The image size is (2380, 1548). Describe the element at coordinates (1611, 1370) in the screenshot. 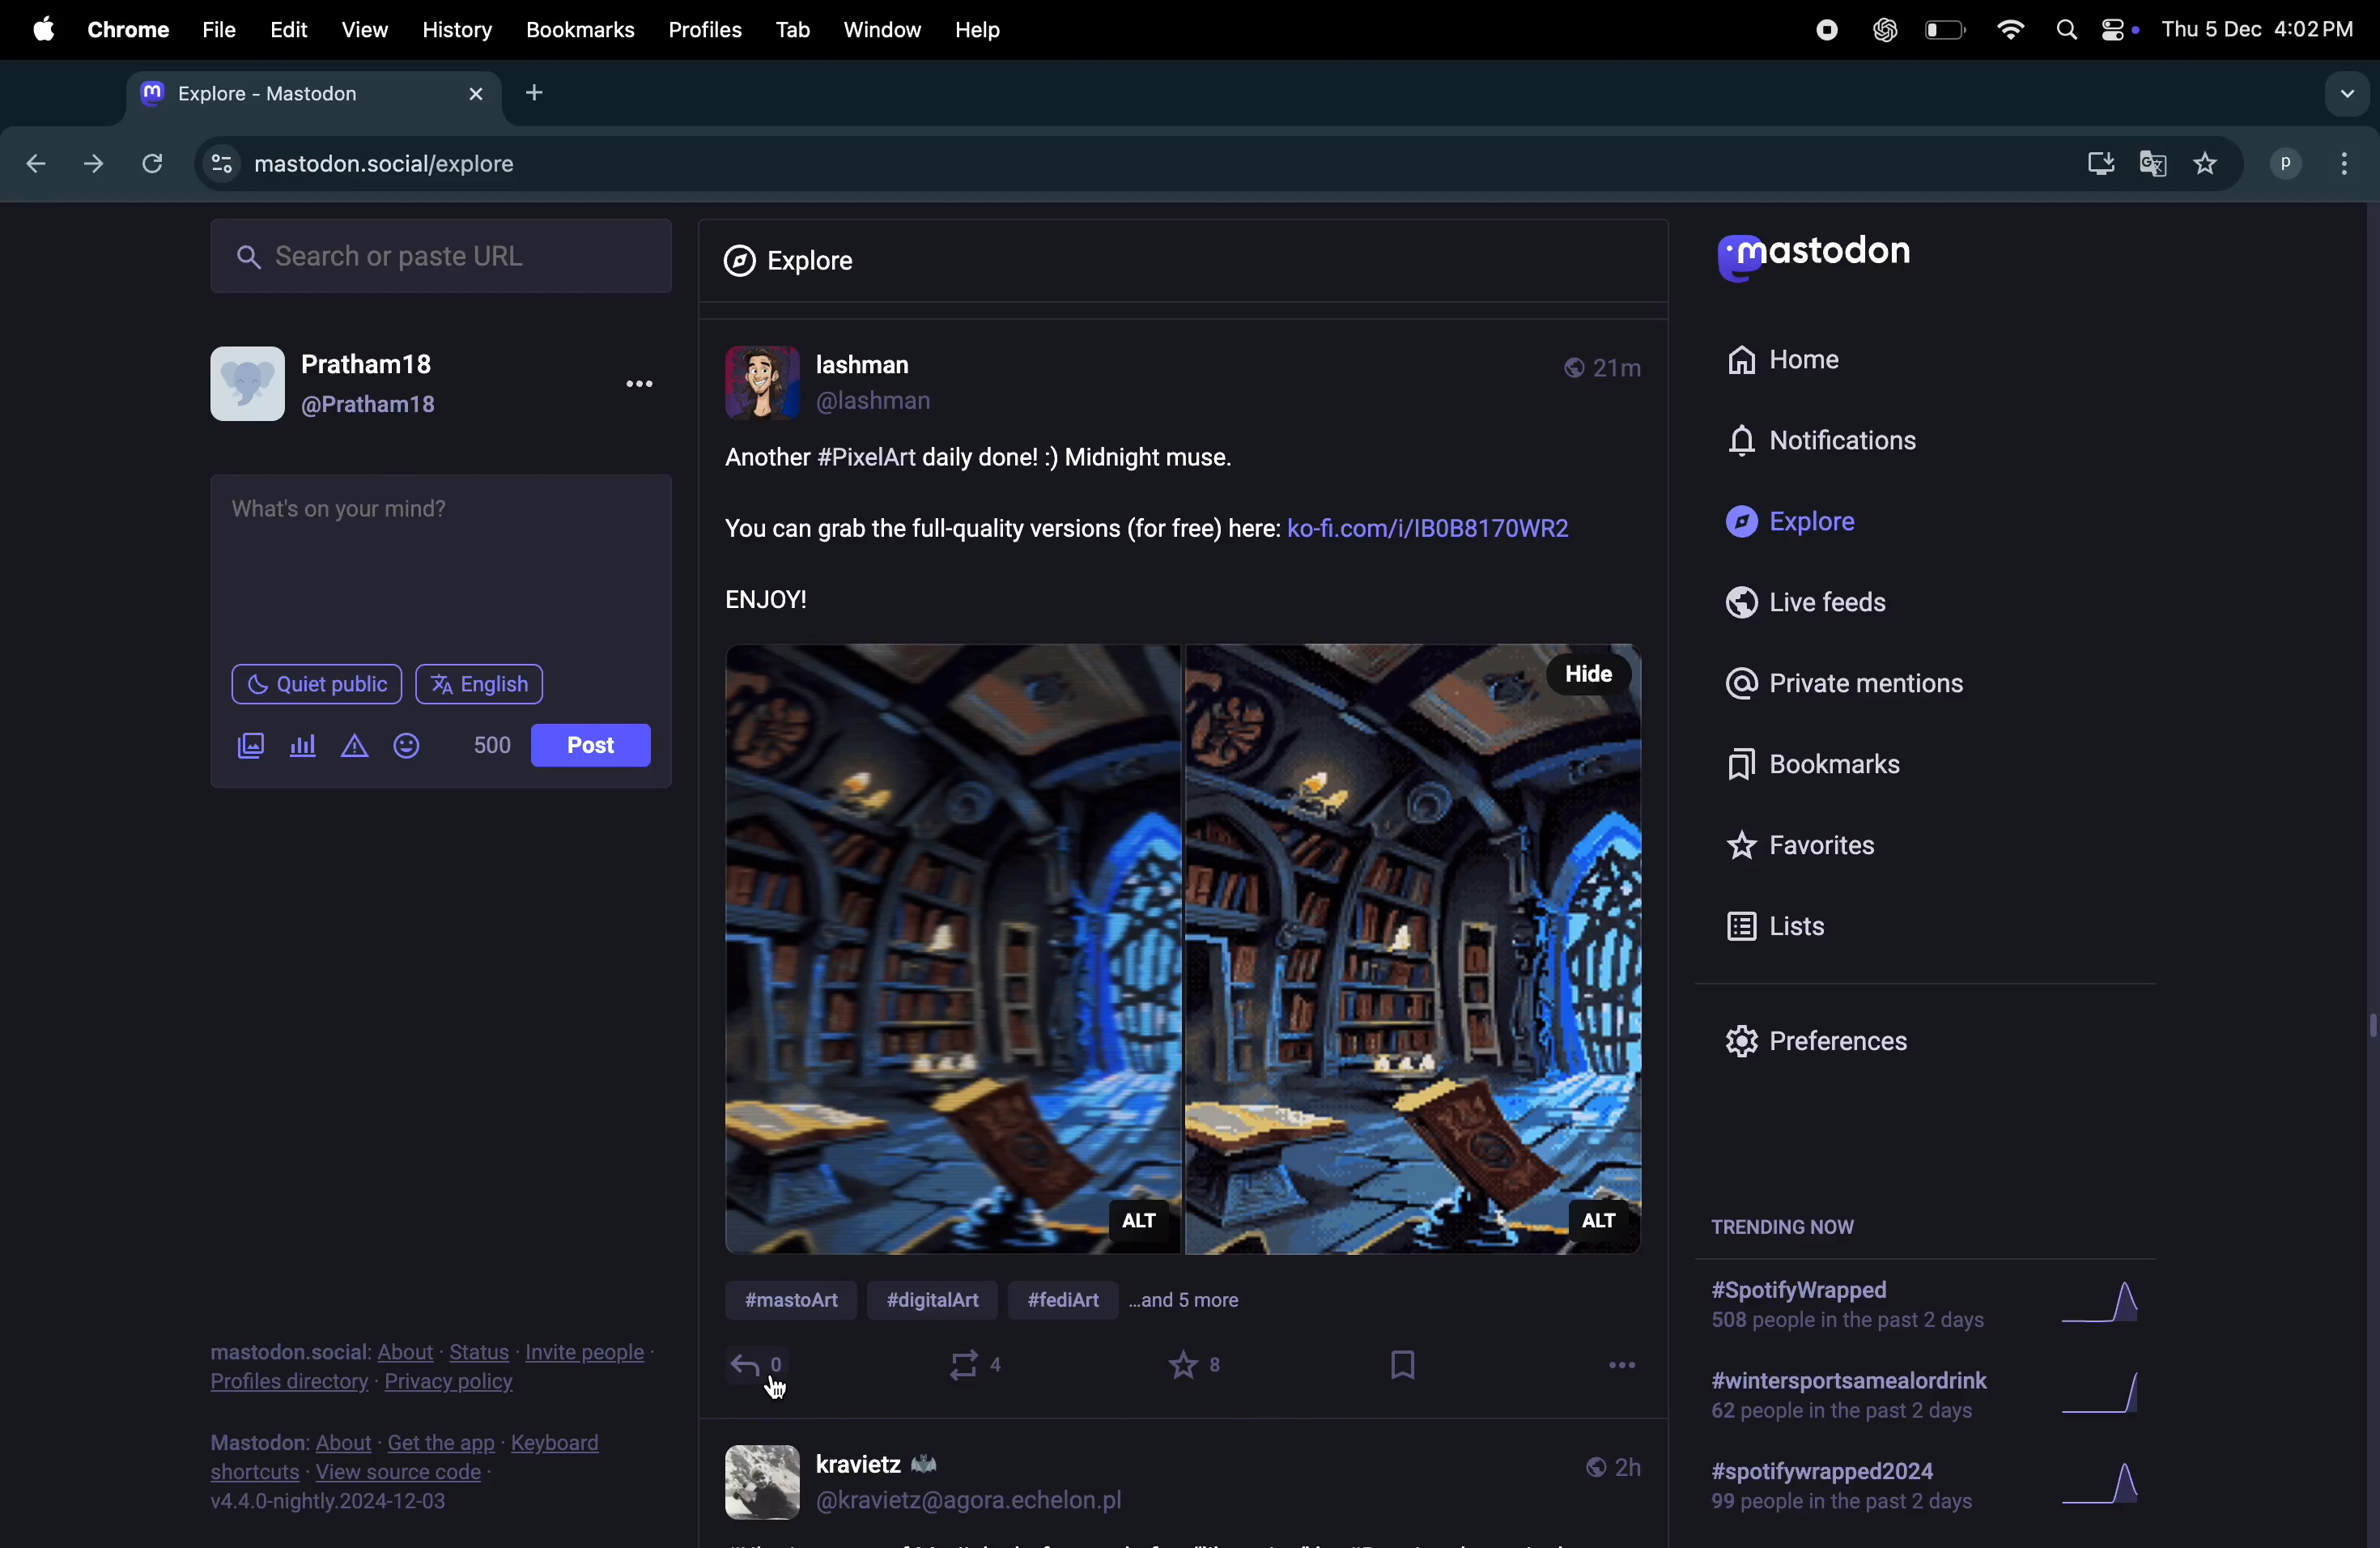

I see `options` at that location.